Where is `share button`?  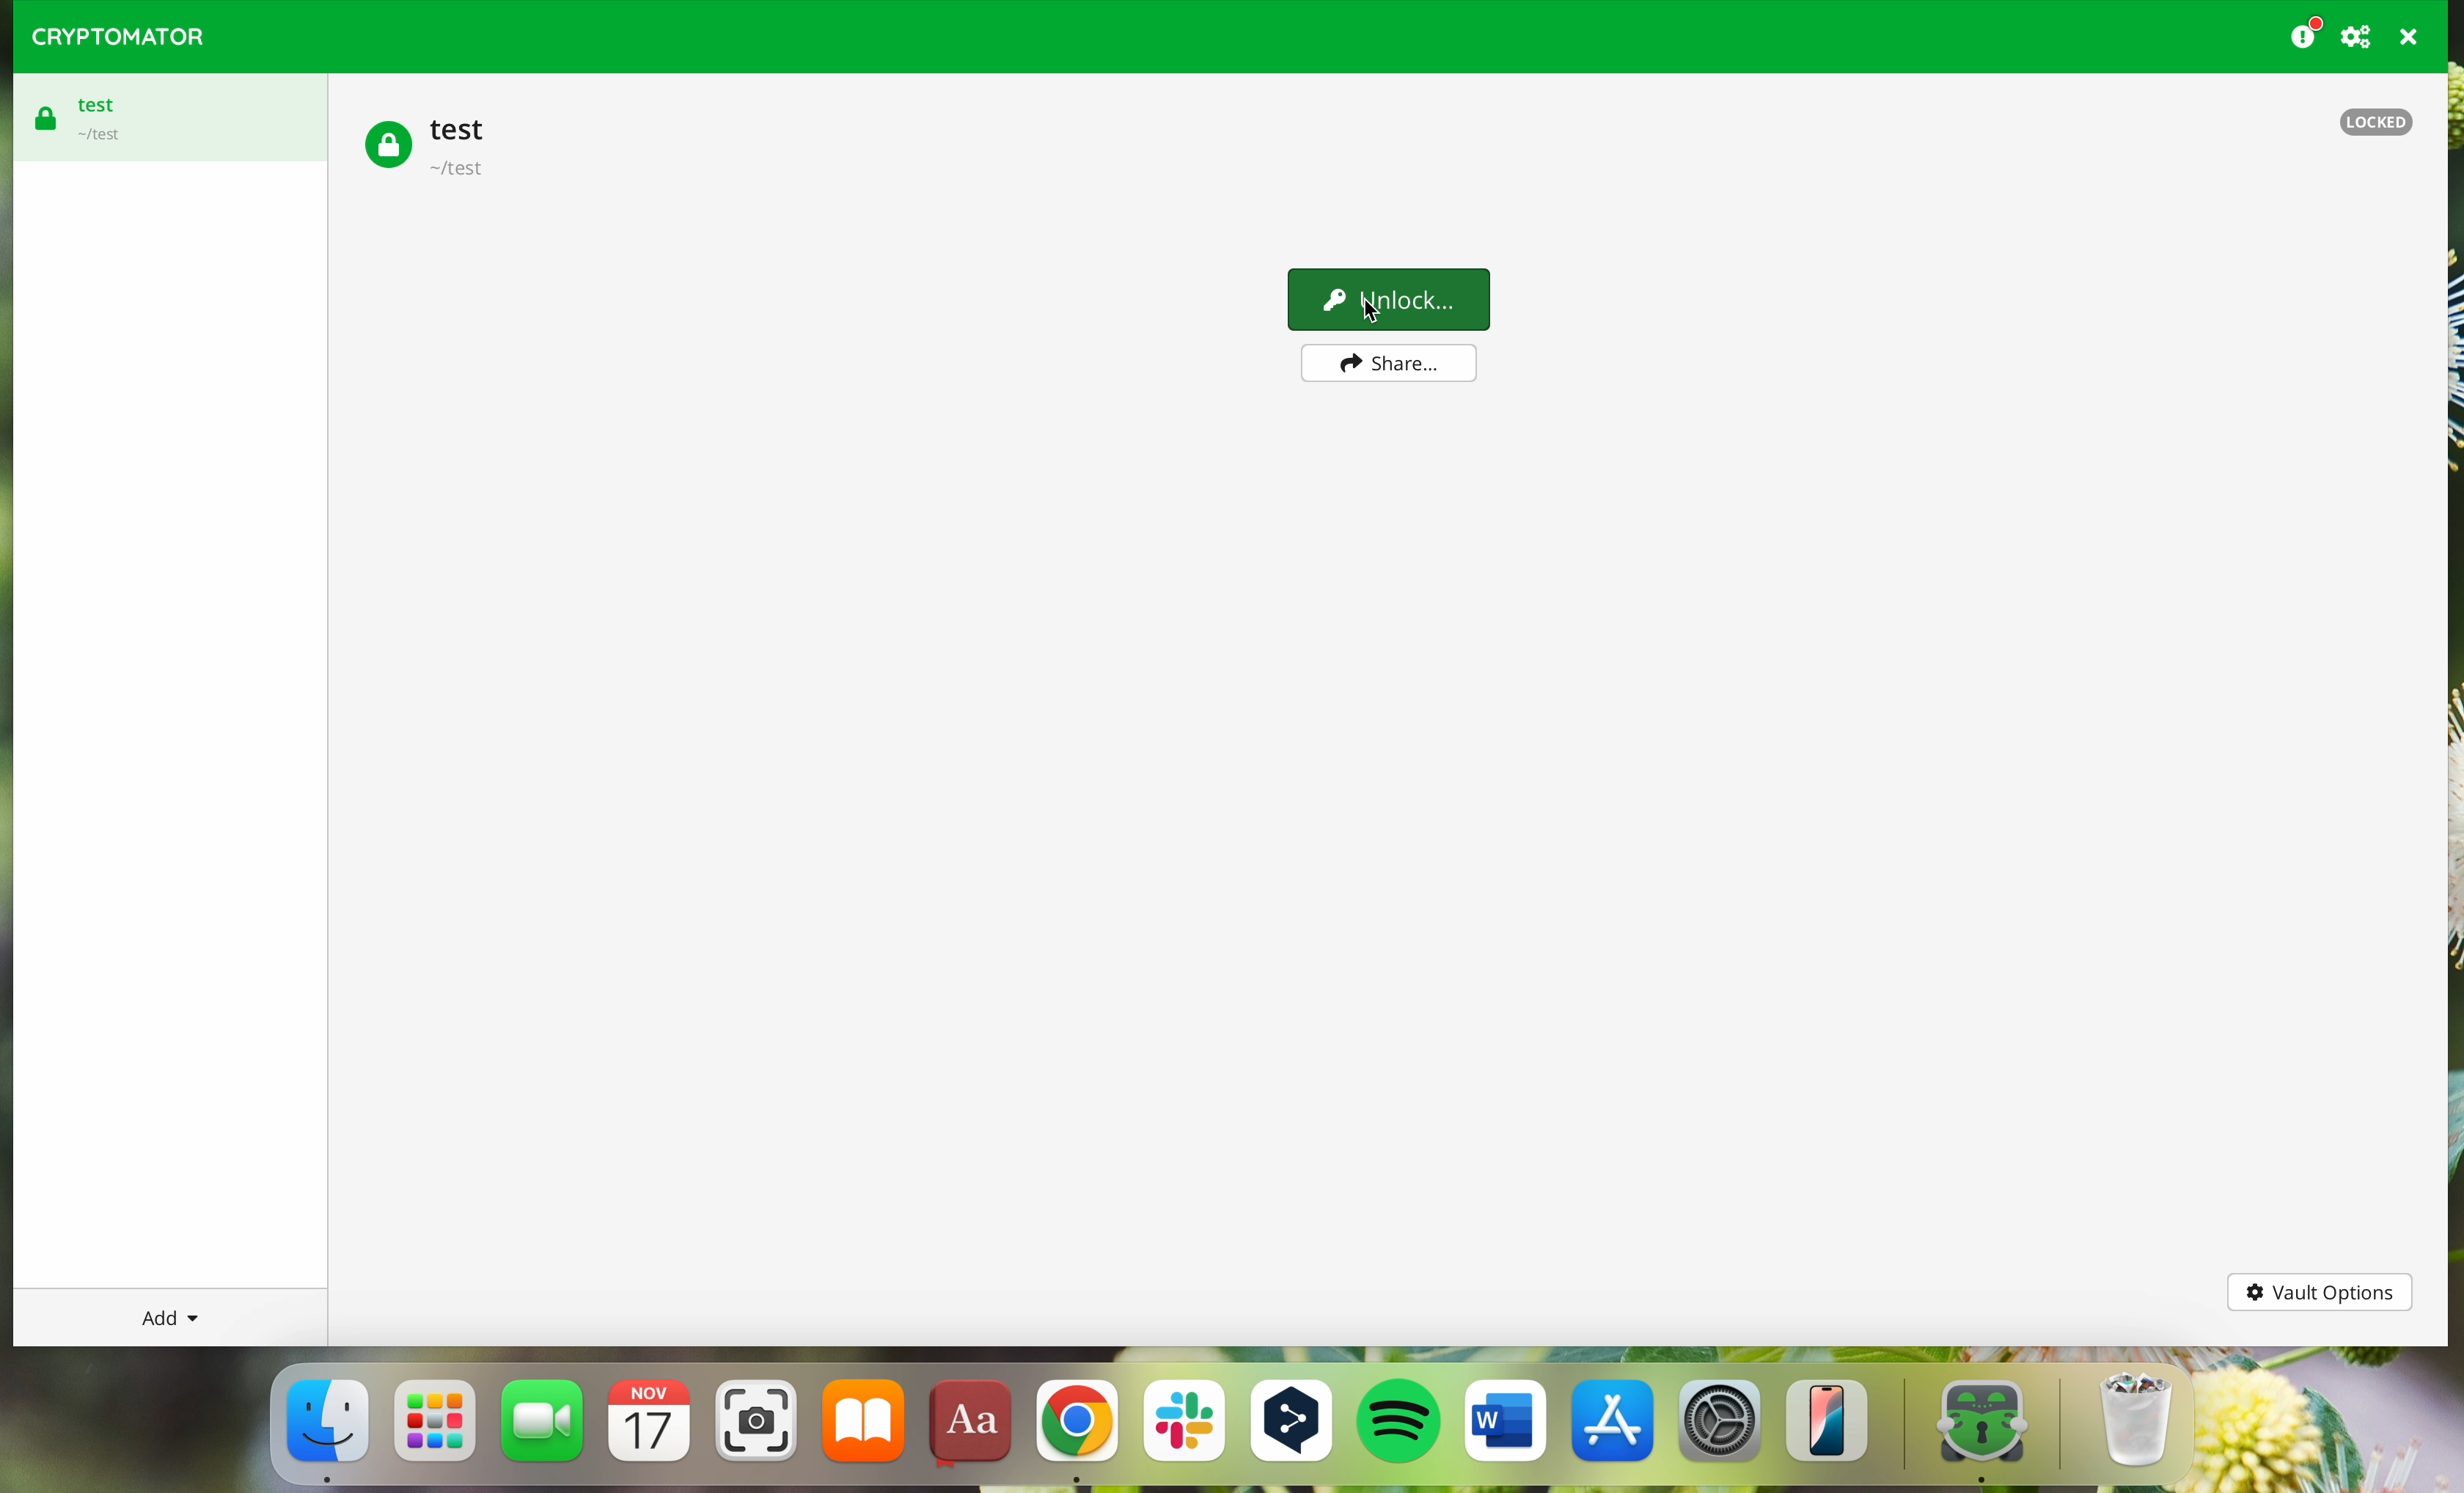 share button is located at coordinates (1386, 364).